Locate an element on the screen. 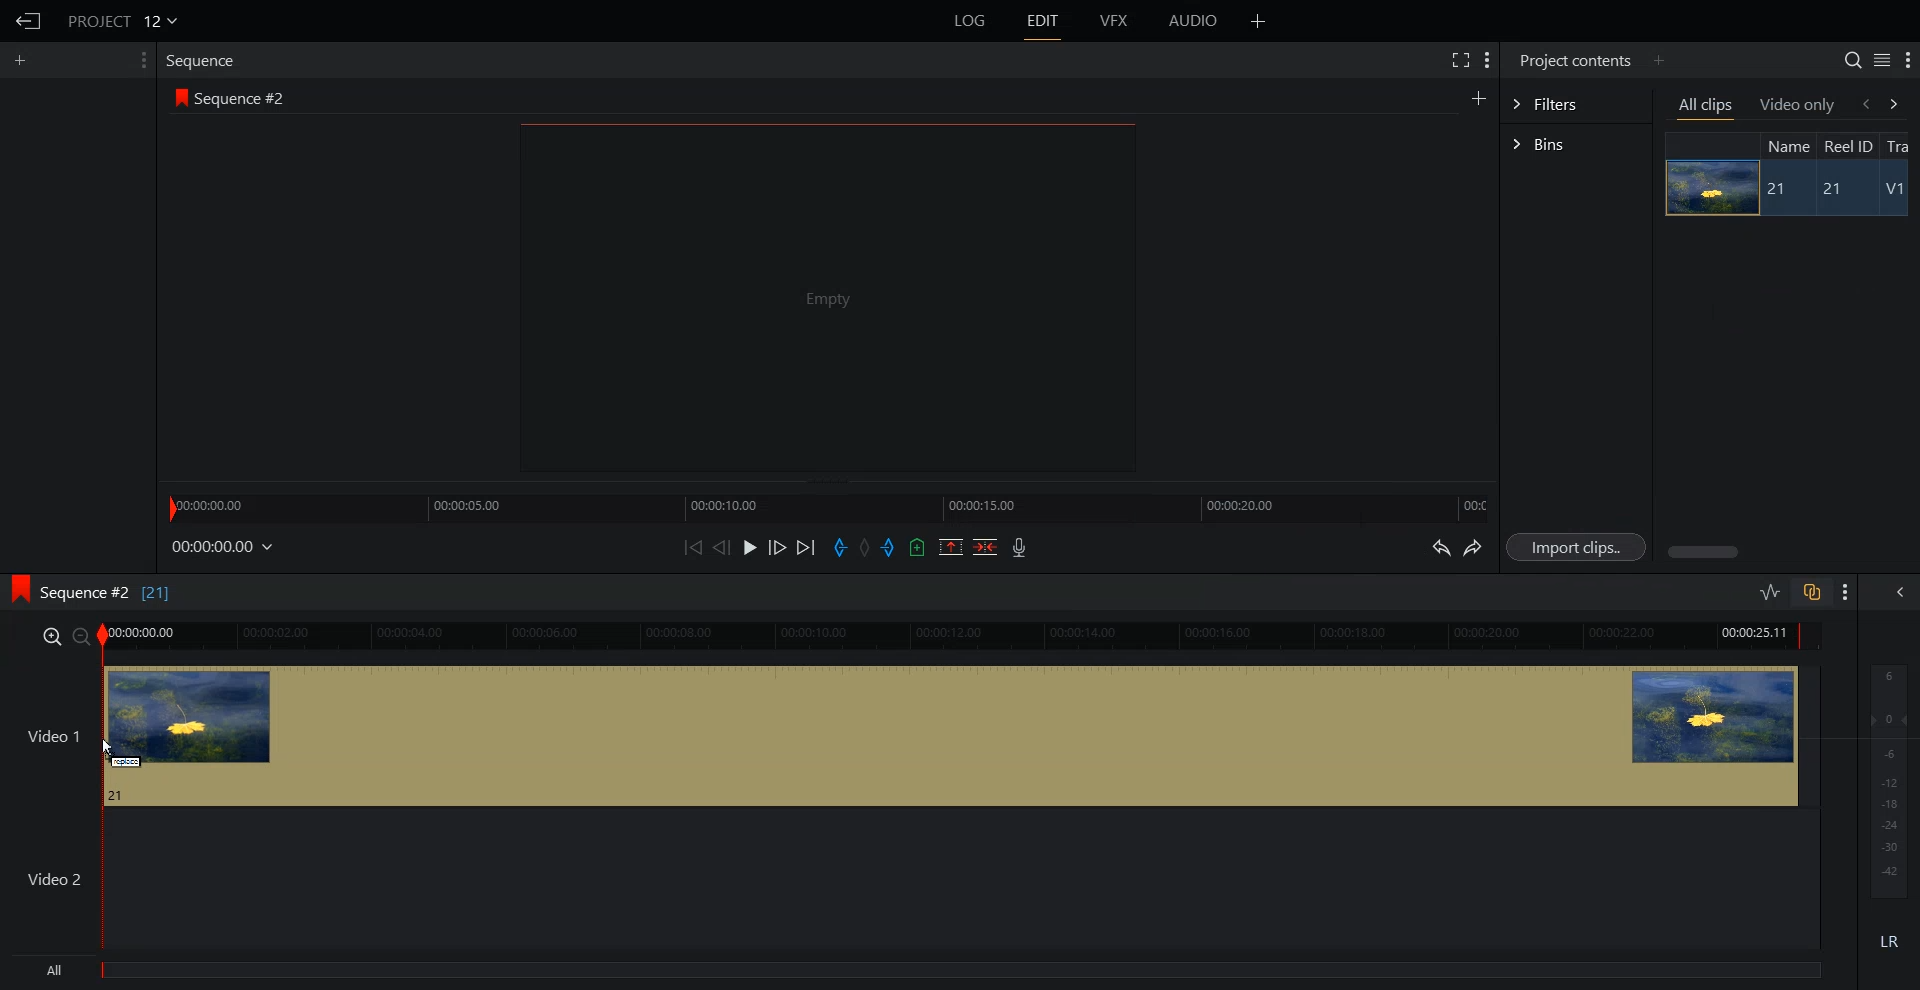 This screenshot has height=990, width=1920. Record Audio is located at coordinates (1020, 547).